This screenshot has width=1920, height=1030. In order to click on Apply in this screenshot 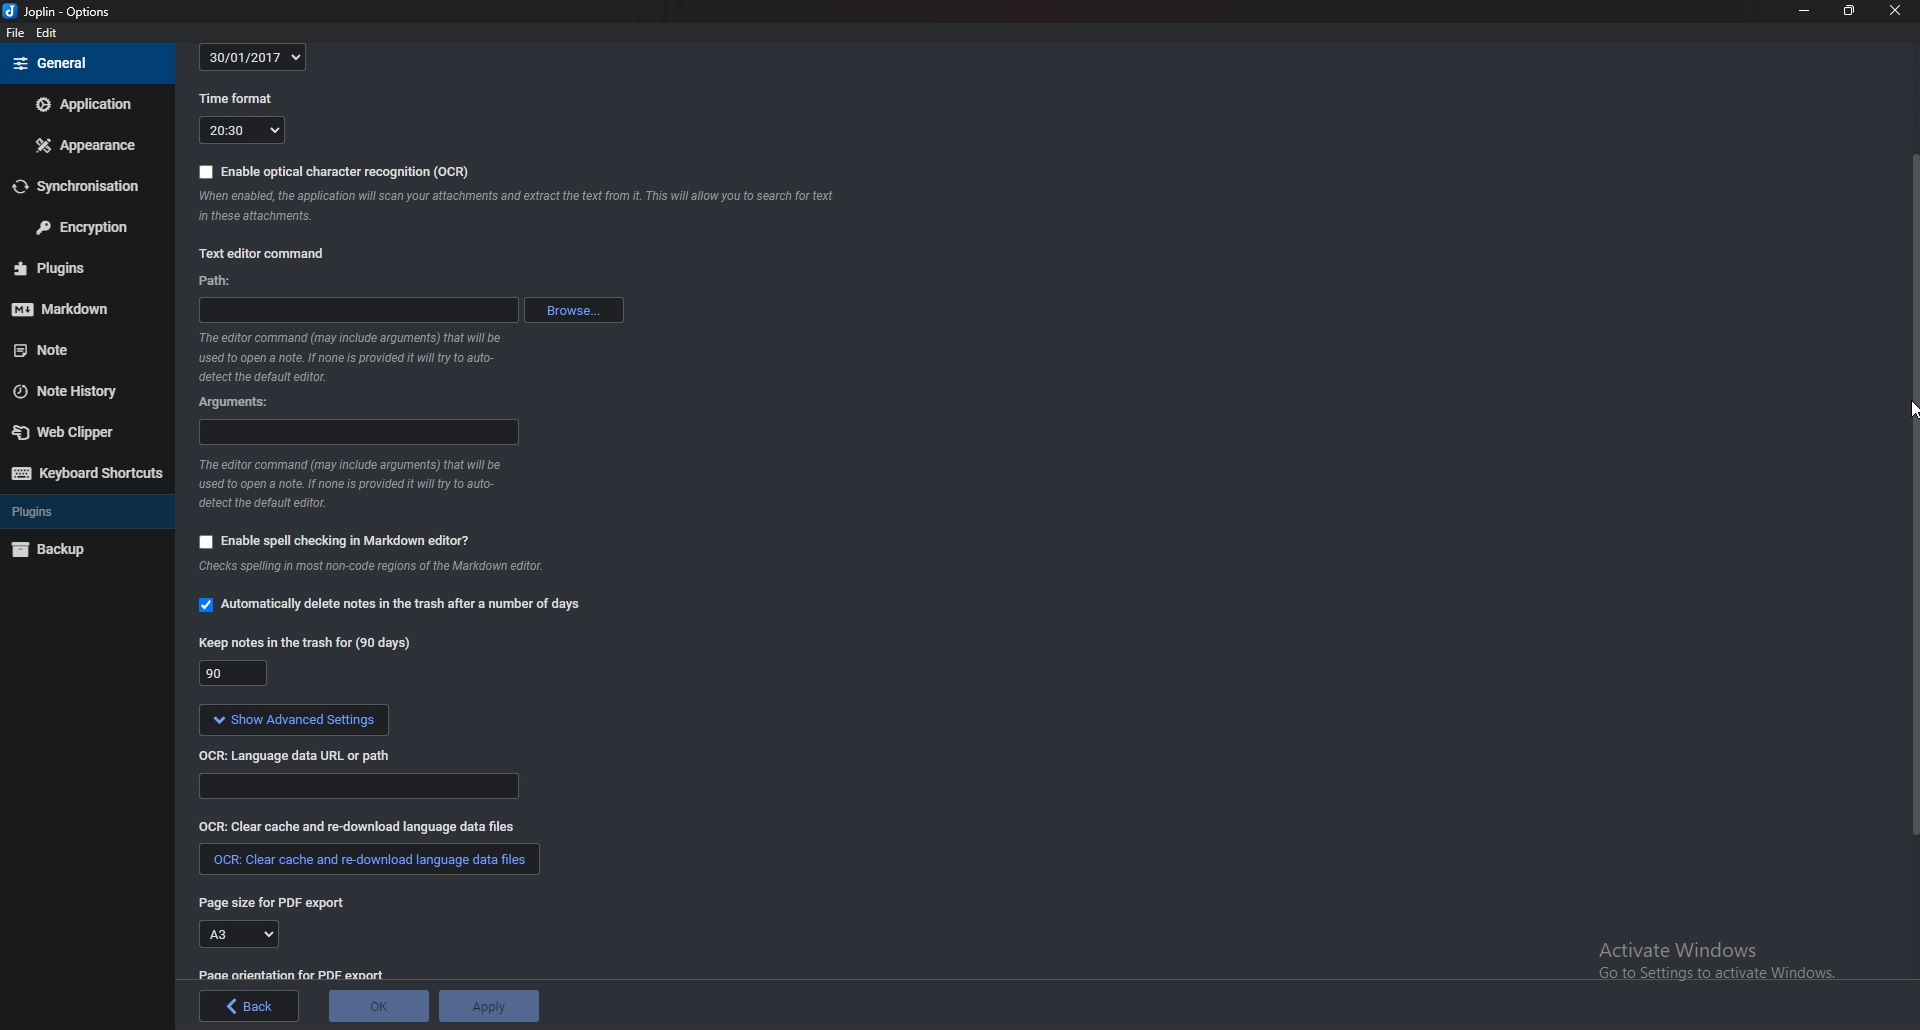, I will do `click(489, 1007)`.